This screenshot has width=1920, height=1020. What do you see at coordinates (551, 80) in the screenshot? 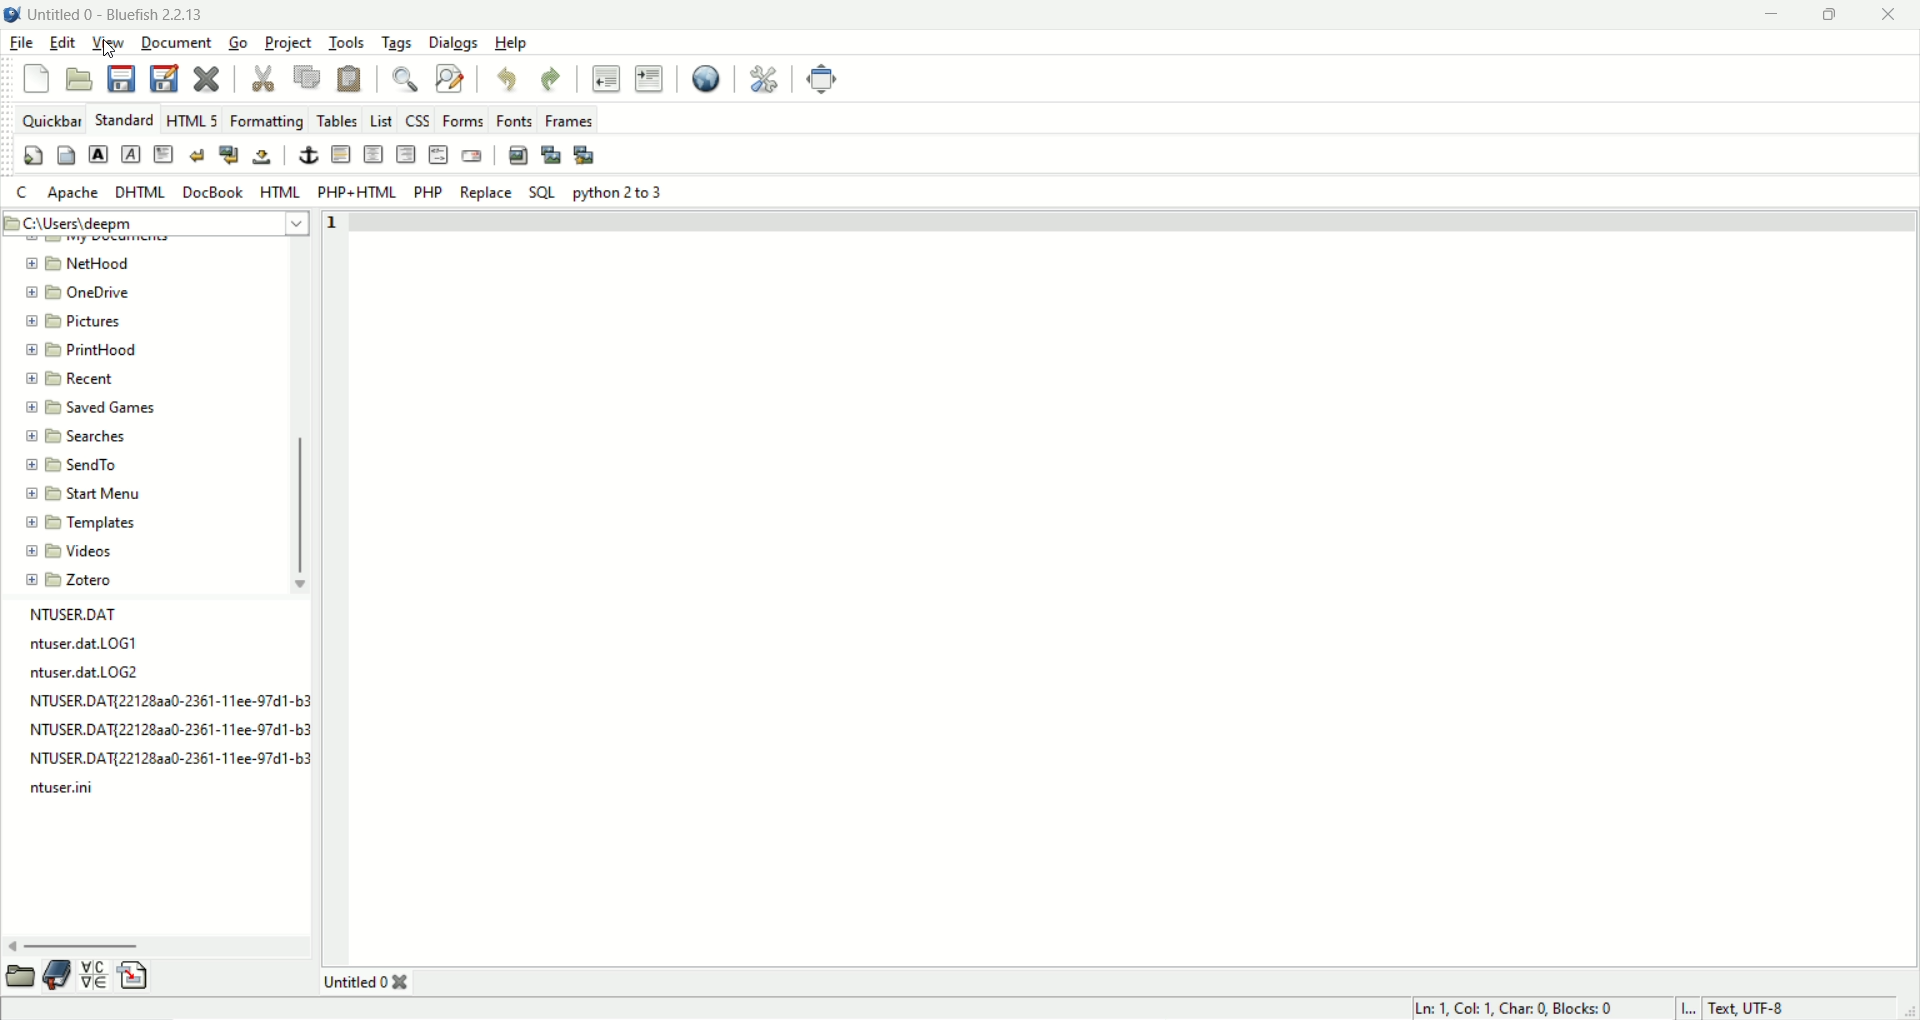
I see `redo` at bounding box center [551, 80].